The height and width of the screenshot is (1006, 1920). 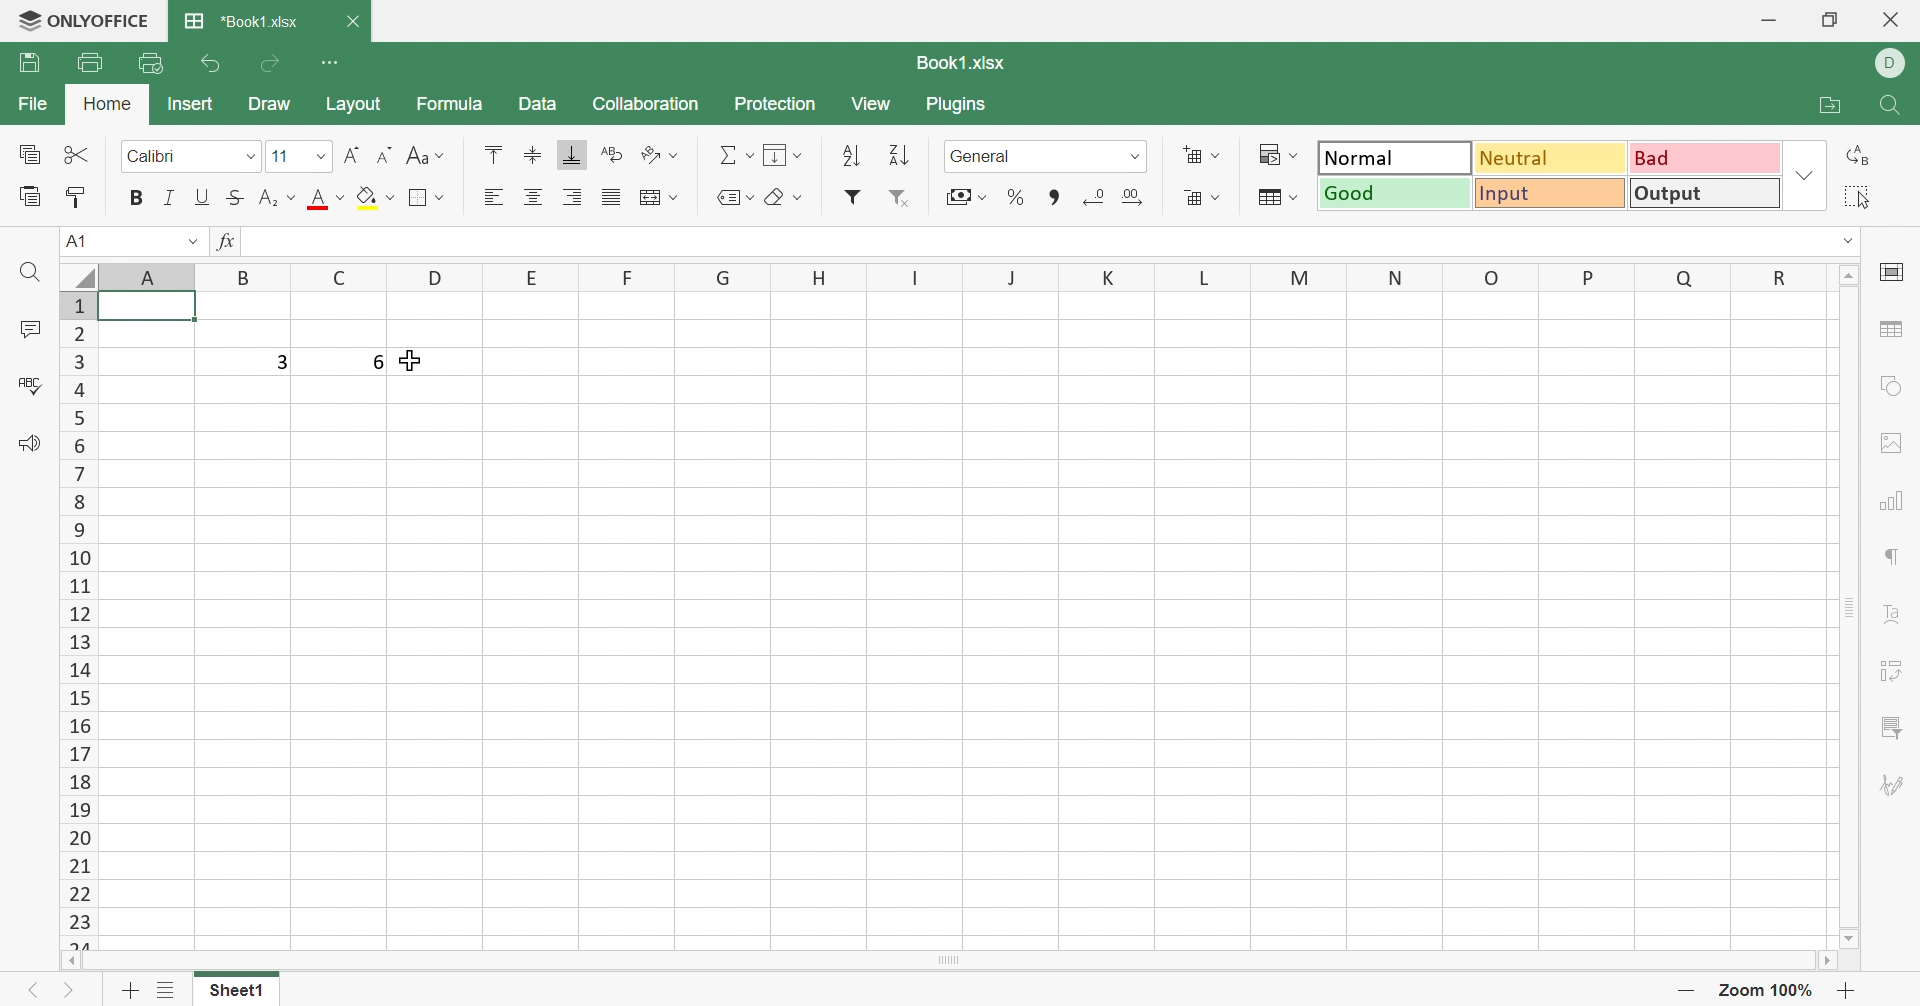 What do you see at coordinates (947, 961) in the screenshot?
I see `Scroll bar` at bounding box center [947, 961].